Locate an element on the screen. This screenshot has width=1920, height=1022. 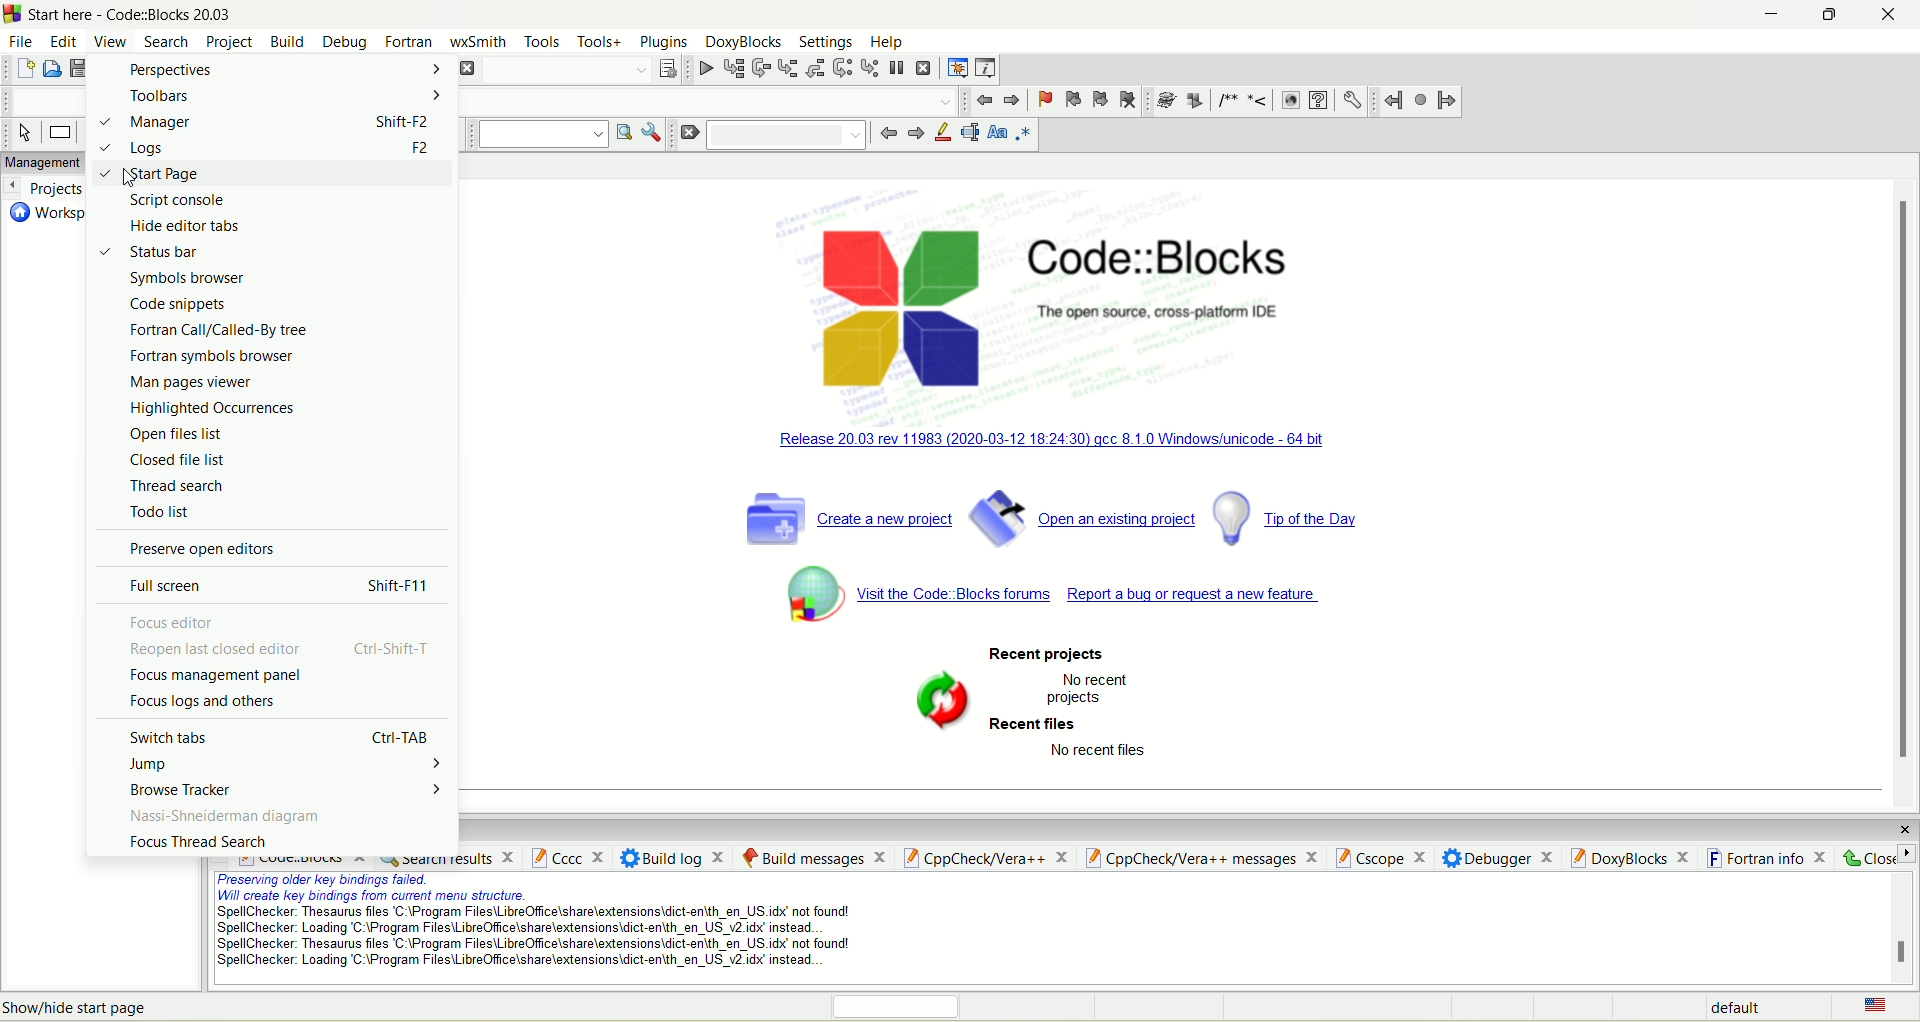
jump back is located at coordinates (984, 100).